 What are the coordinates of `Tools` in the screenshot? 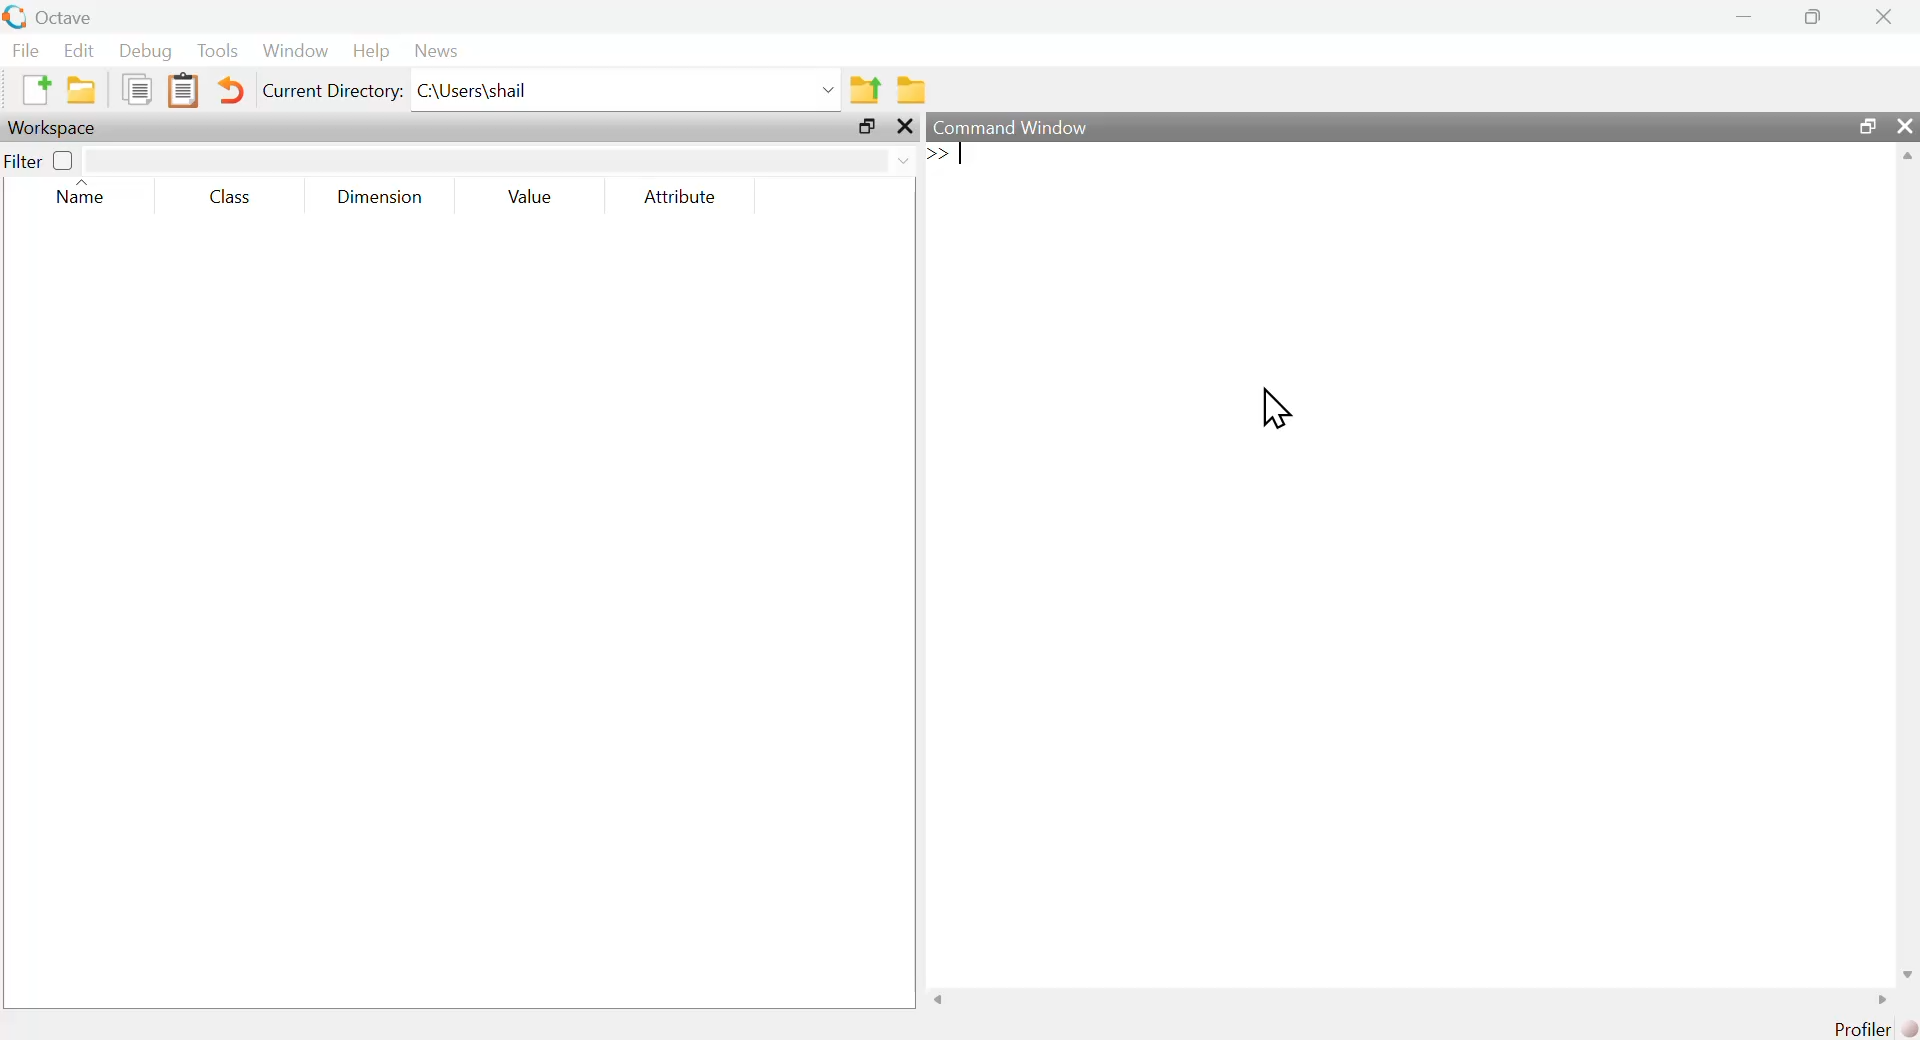 It's located at (219, 50).